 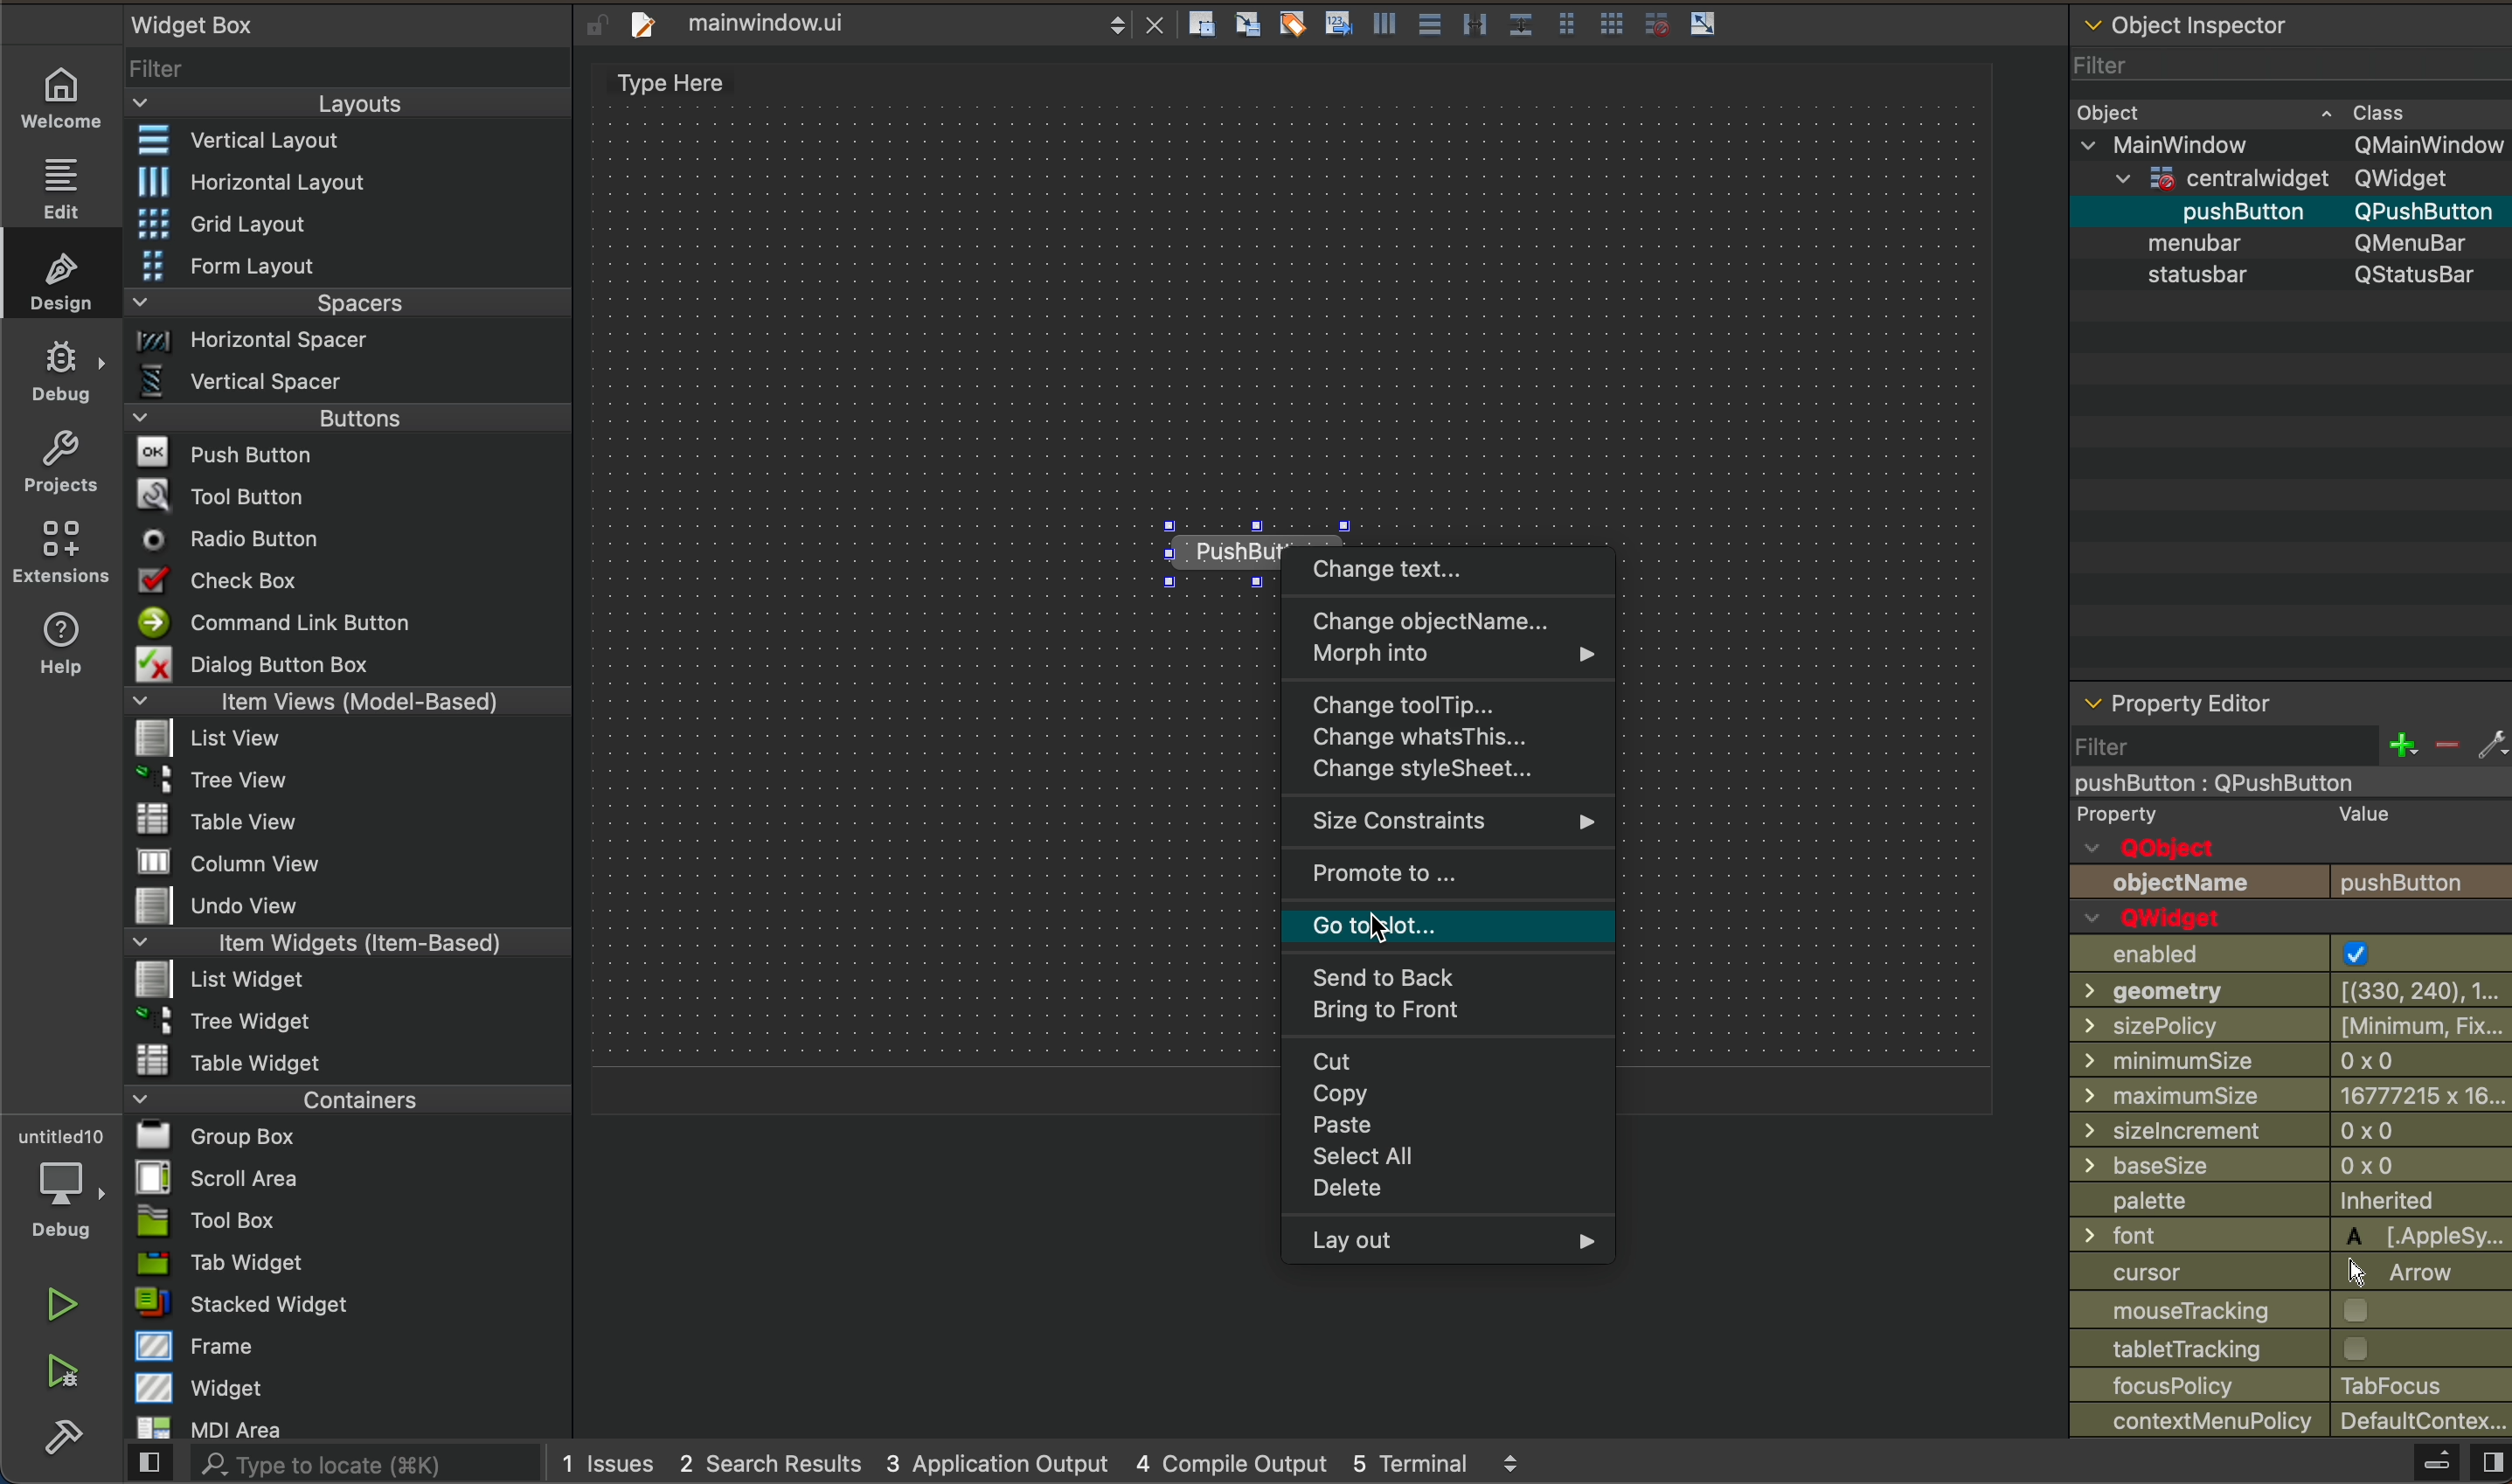 I want to click on push button, so click(x=2147, y=214).